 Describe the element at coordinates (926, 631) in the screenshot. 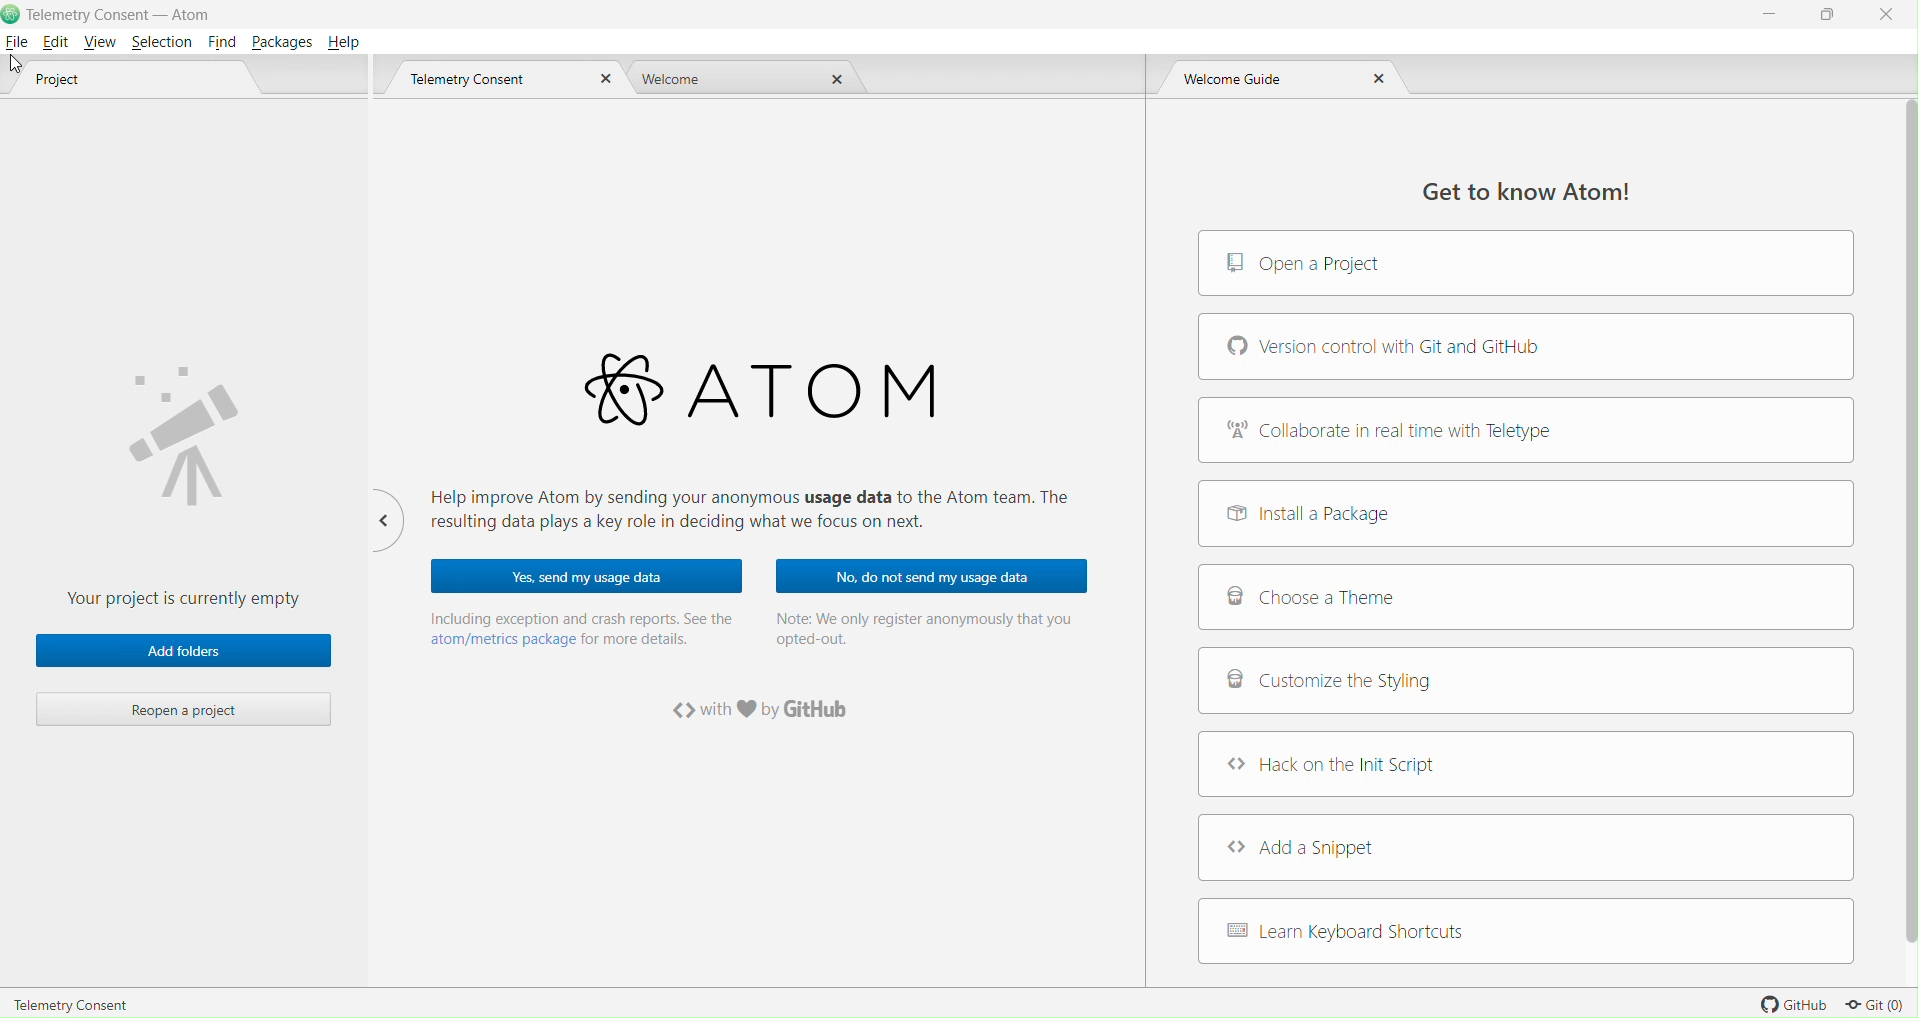

I see `Note: We only register anonymously that you opted-out.` at that location.